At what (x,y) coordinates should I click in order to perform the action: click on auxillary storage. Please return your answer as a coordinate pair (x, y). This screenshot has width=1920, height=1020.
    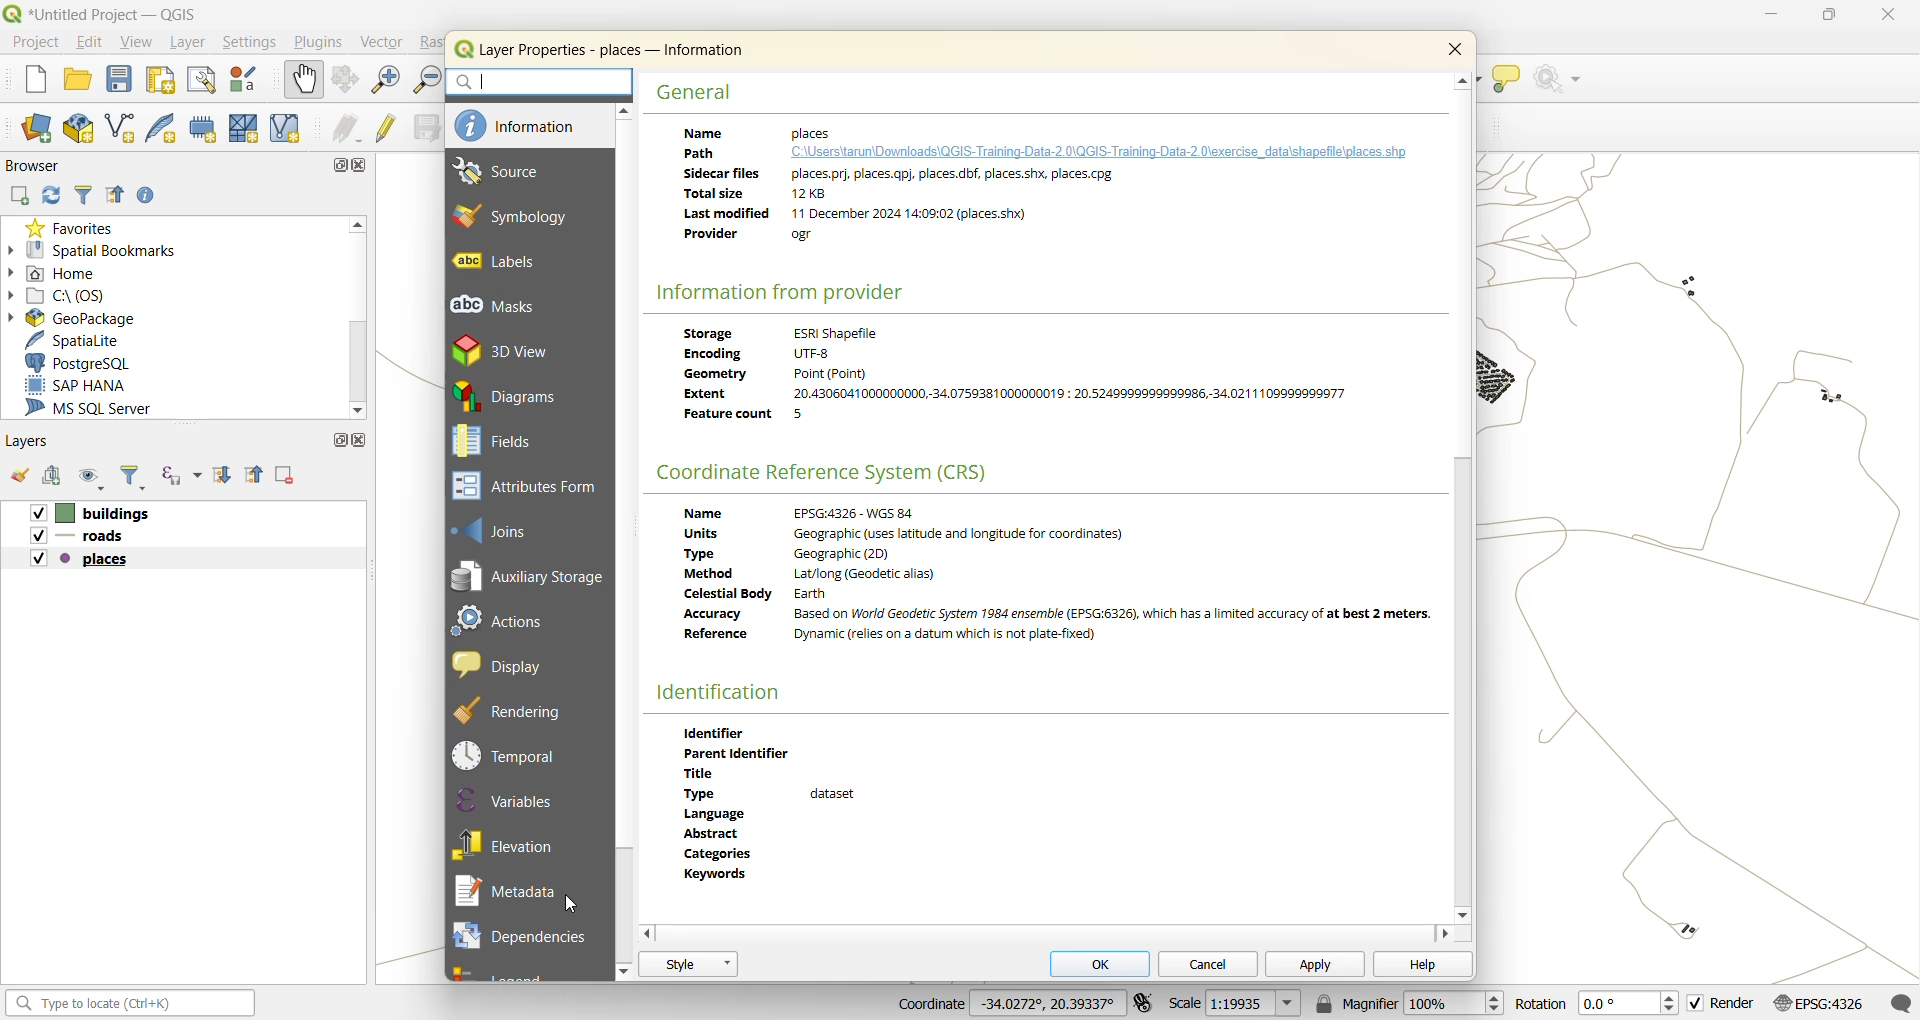
    Looking at the image, I should click on (528, 578).